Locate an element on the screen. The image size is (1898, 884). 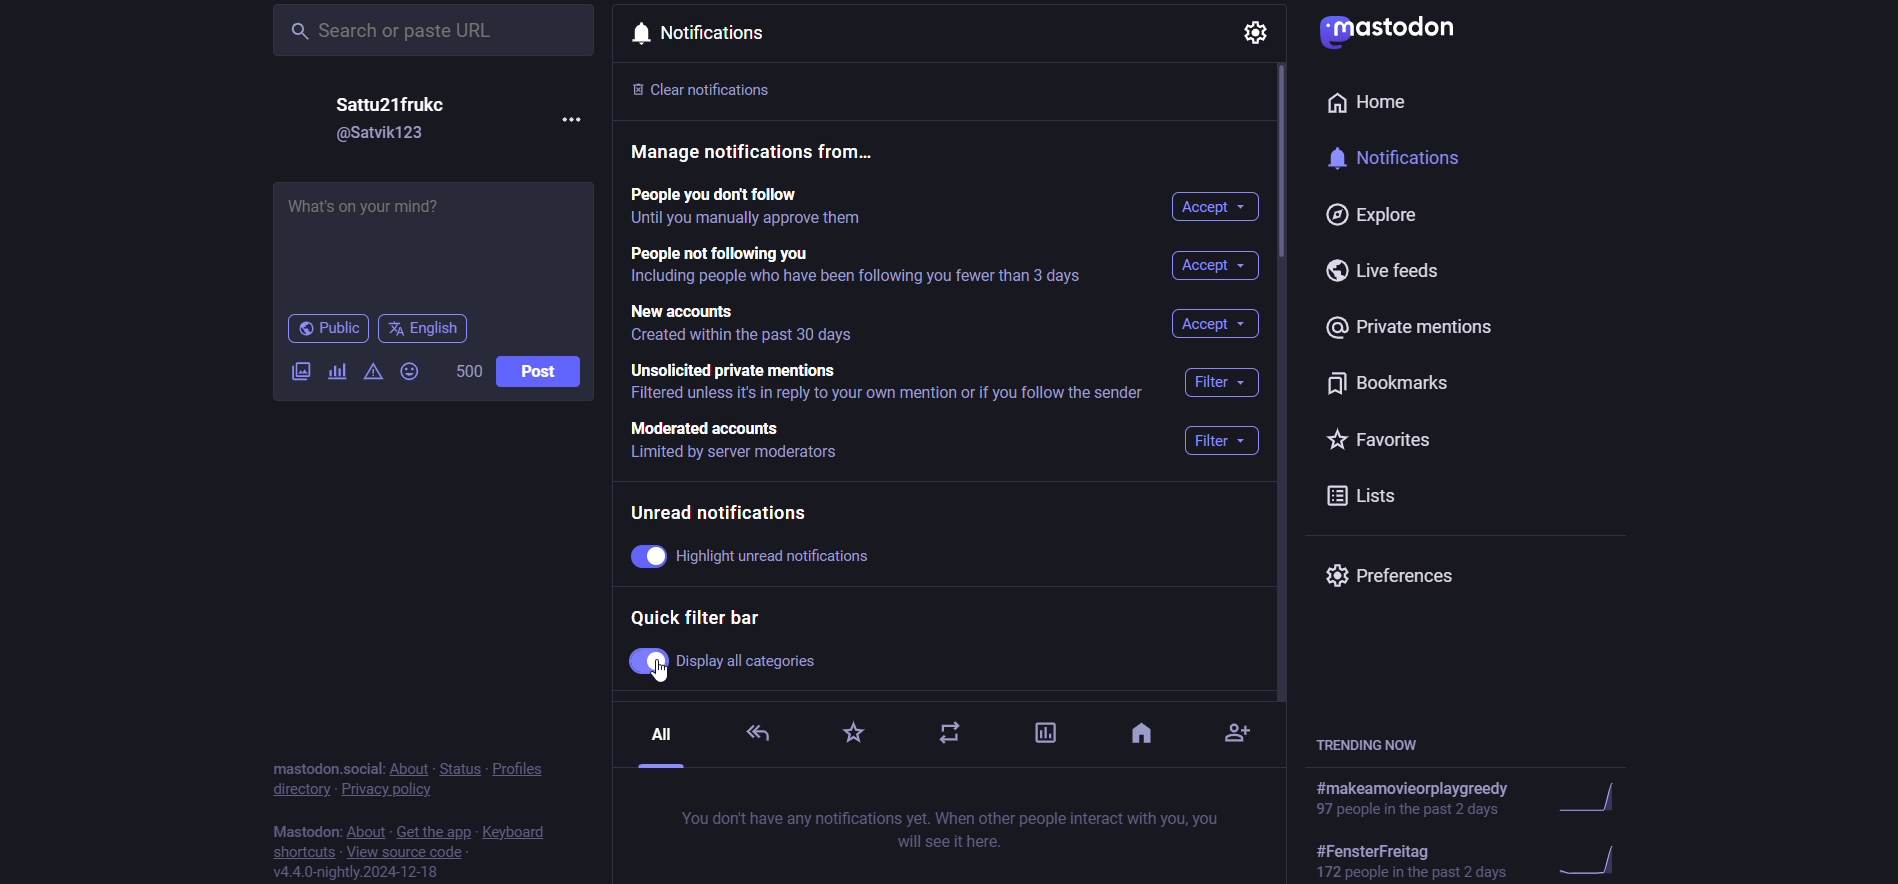
private mention is located at coordinates (1408, 325).